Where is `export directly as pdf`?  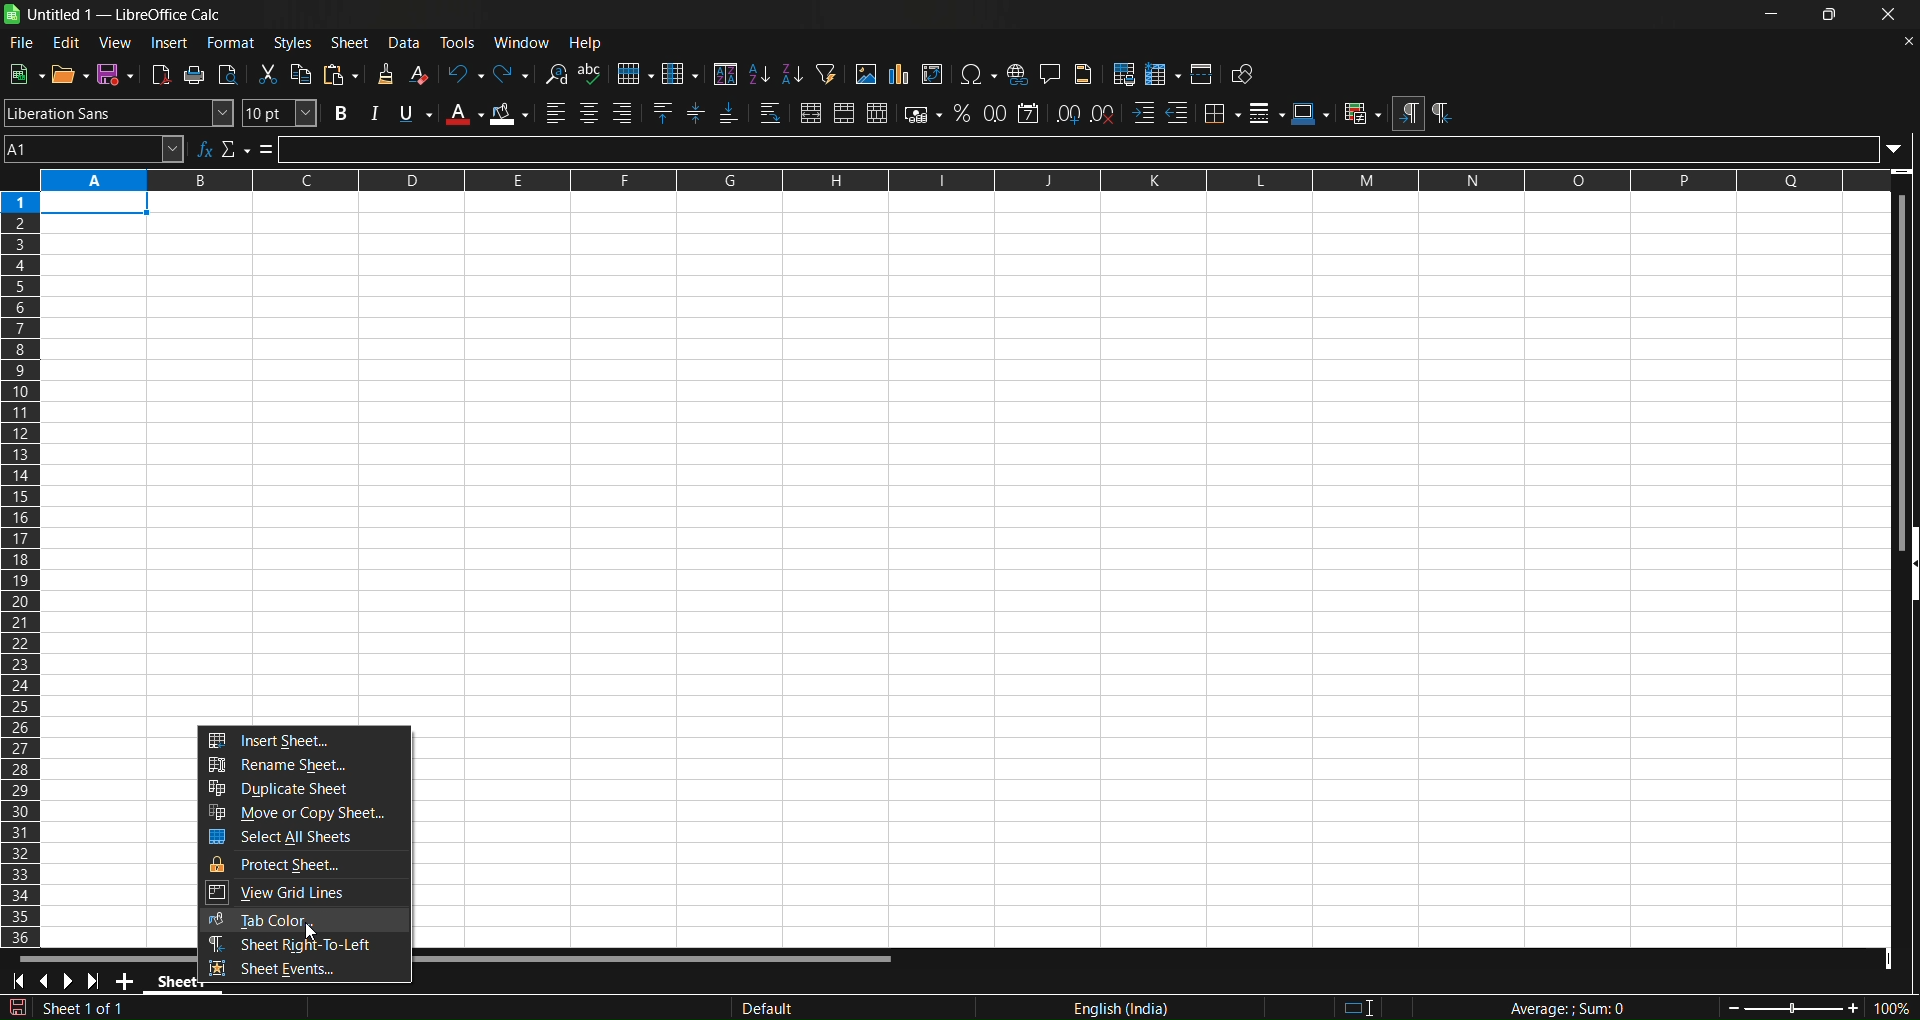
export directly as pdf is located at coordinates (163, 74).